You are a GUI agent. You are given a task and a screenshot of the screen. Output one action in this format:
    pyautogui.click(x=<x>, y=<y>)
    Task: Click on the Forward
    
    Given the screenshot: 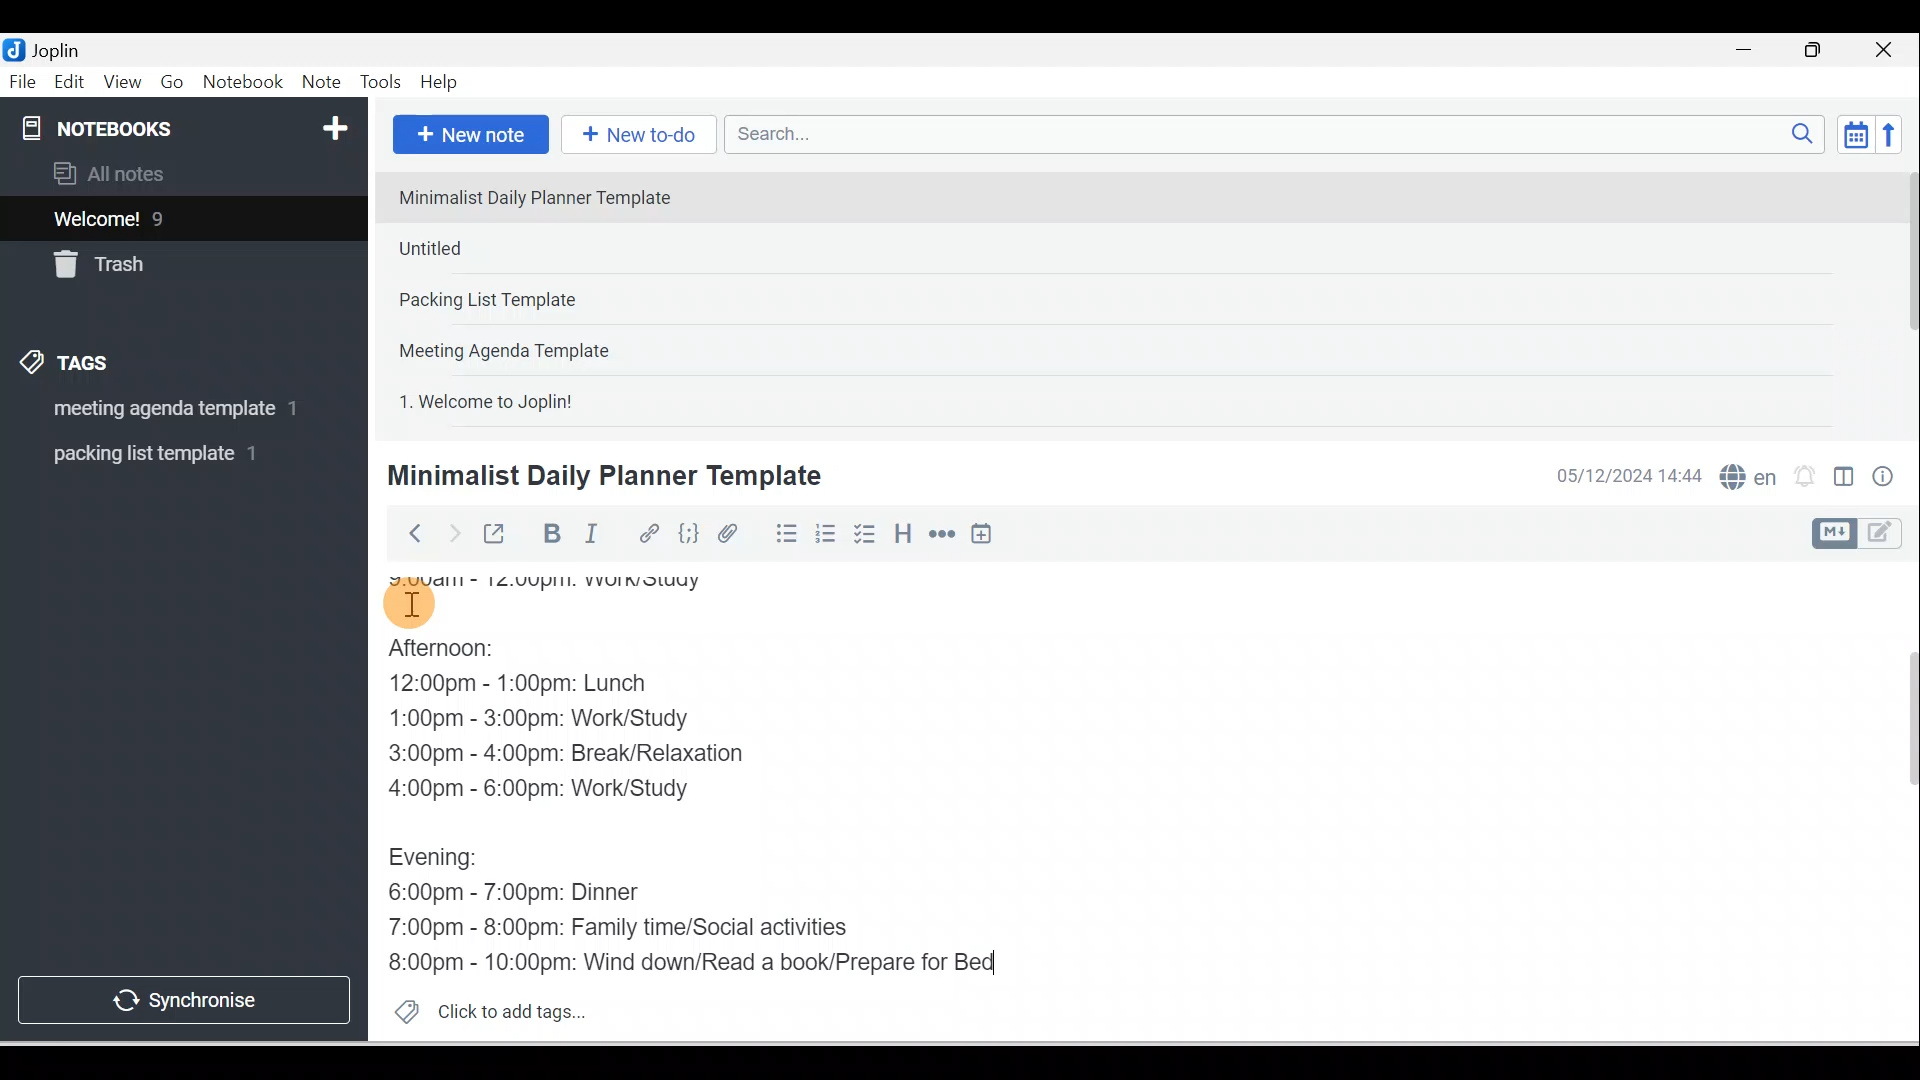 What is the action you would take?
    pyautogui.click(x=452, y=532)
    